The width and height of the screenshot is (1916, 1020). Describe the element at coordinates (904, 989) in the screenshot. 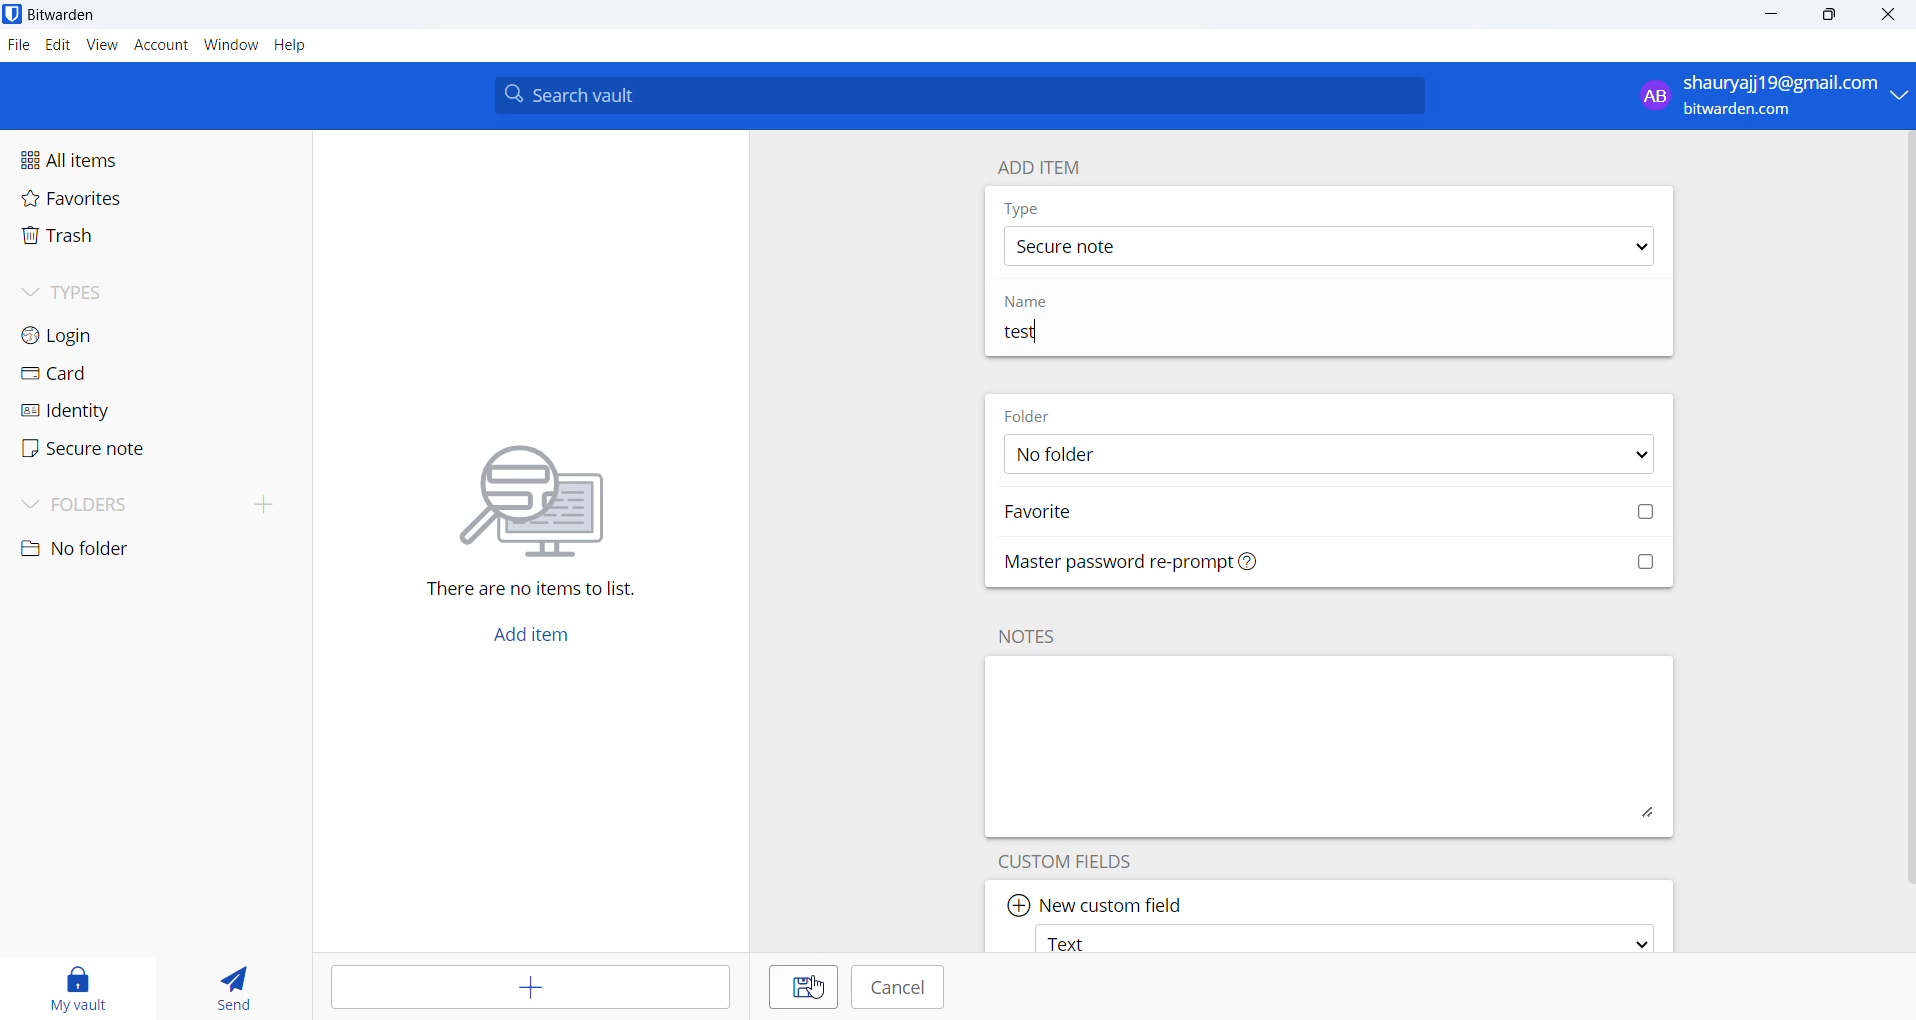

I see `cancel` at that location.